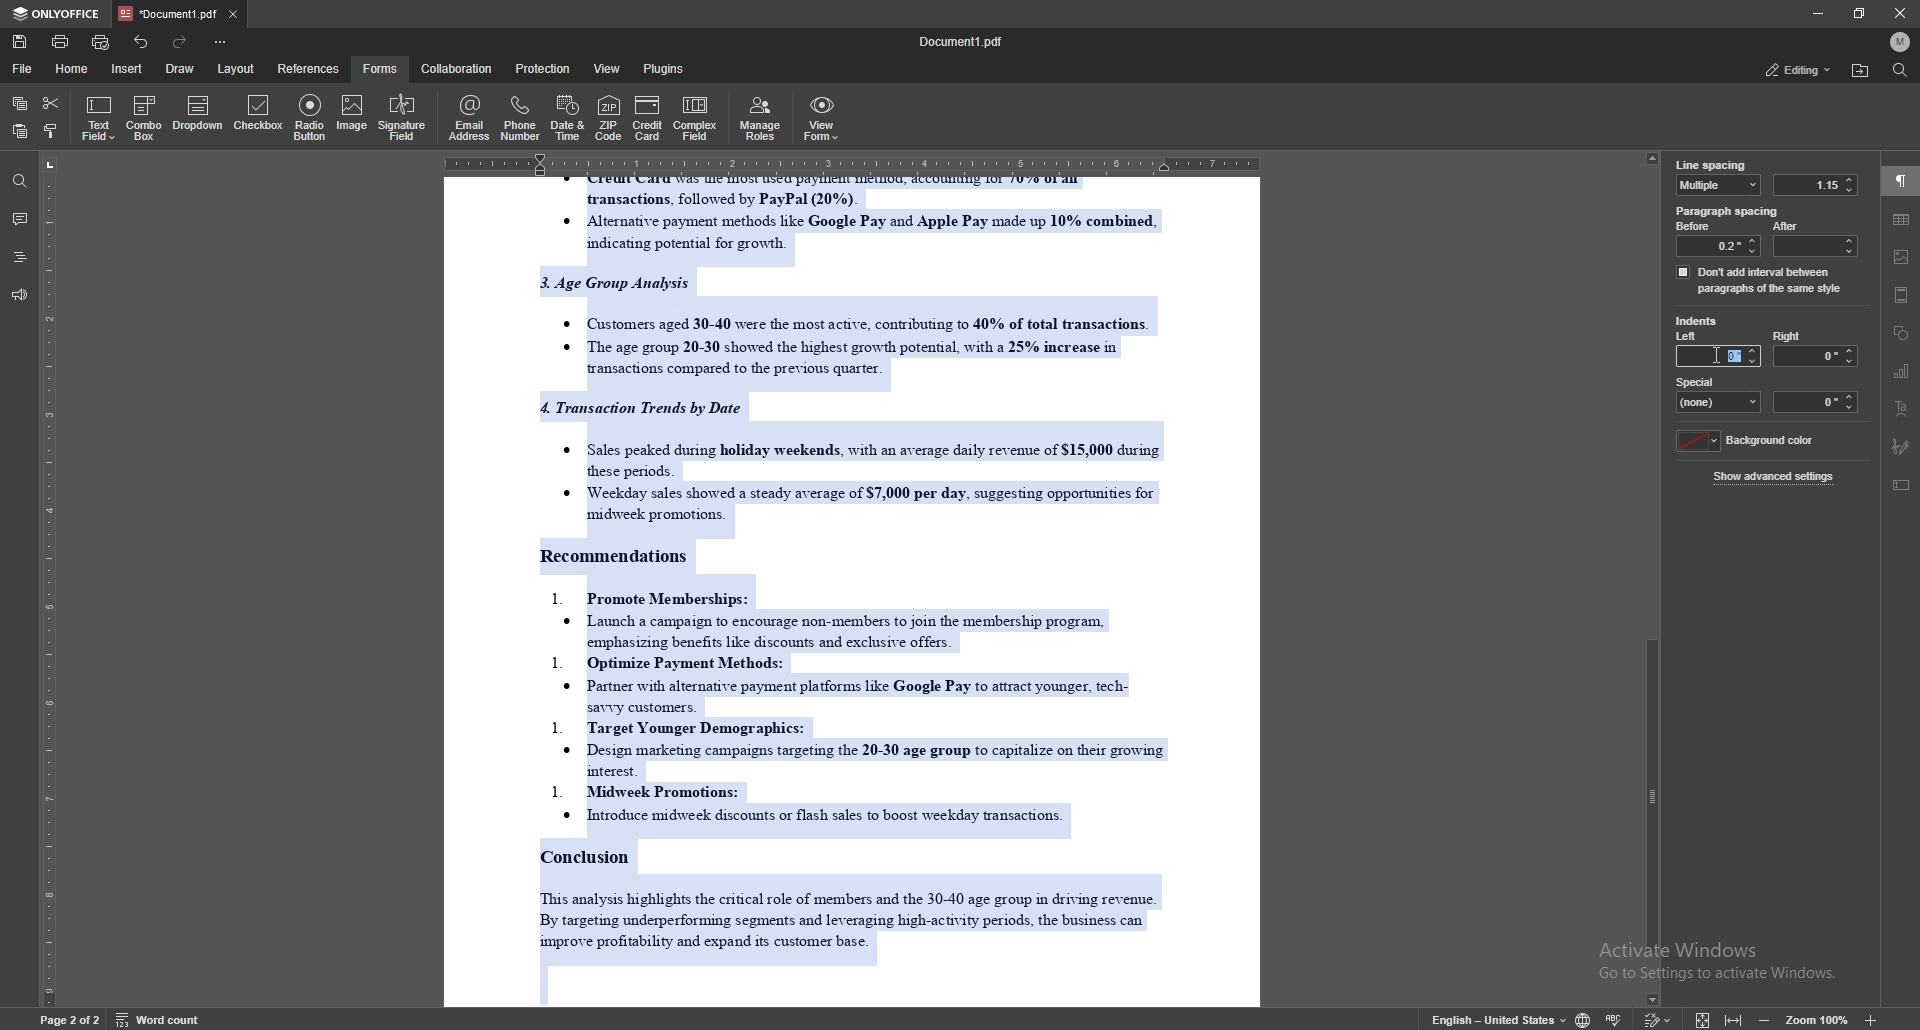 This screenshot has height=1030, width=1920. Describe the element at coordinates (402, 119) in the screenshot. I see `signature field` at that location.